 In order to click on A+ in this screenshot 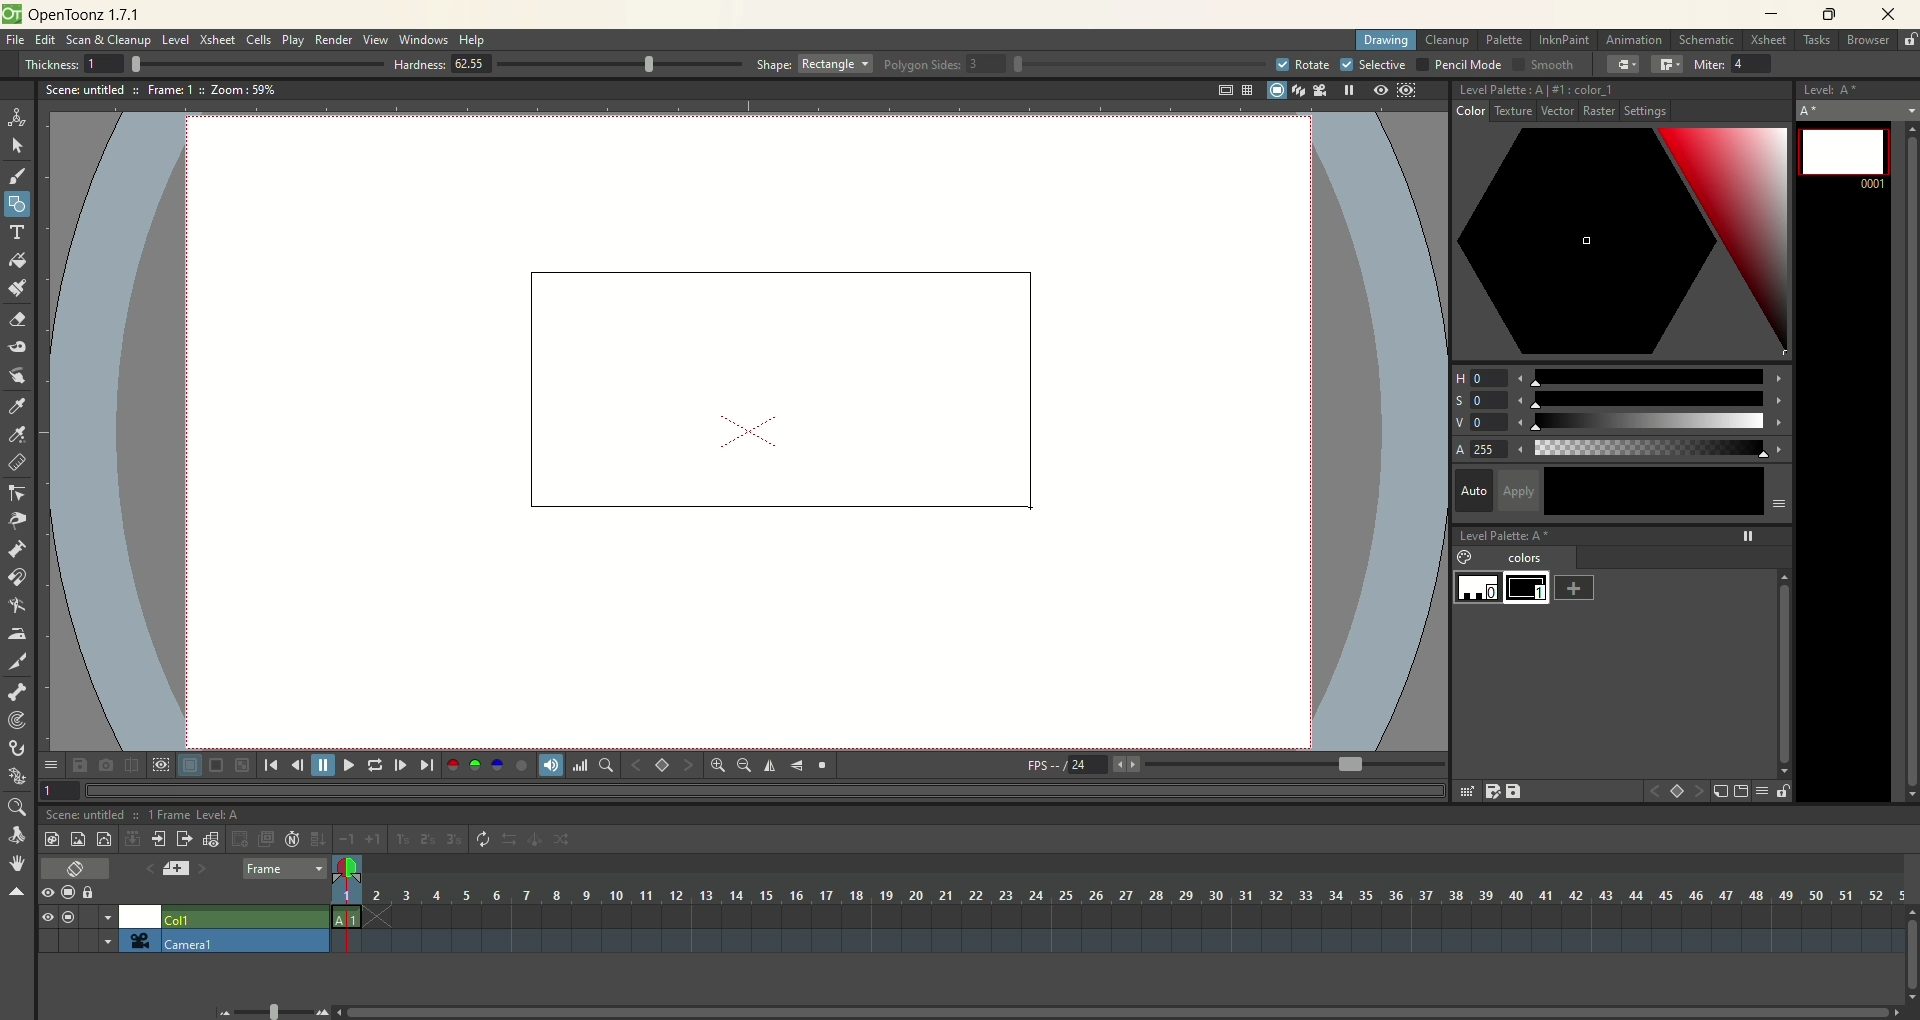, I will do `click(1859, 110)`.